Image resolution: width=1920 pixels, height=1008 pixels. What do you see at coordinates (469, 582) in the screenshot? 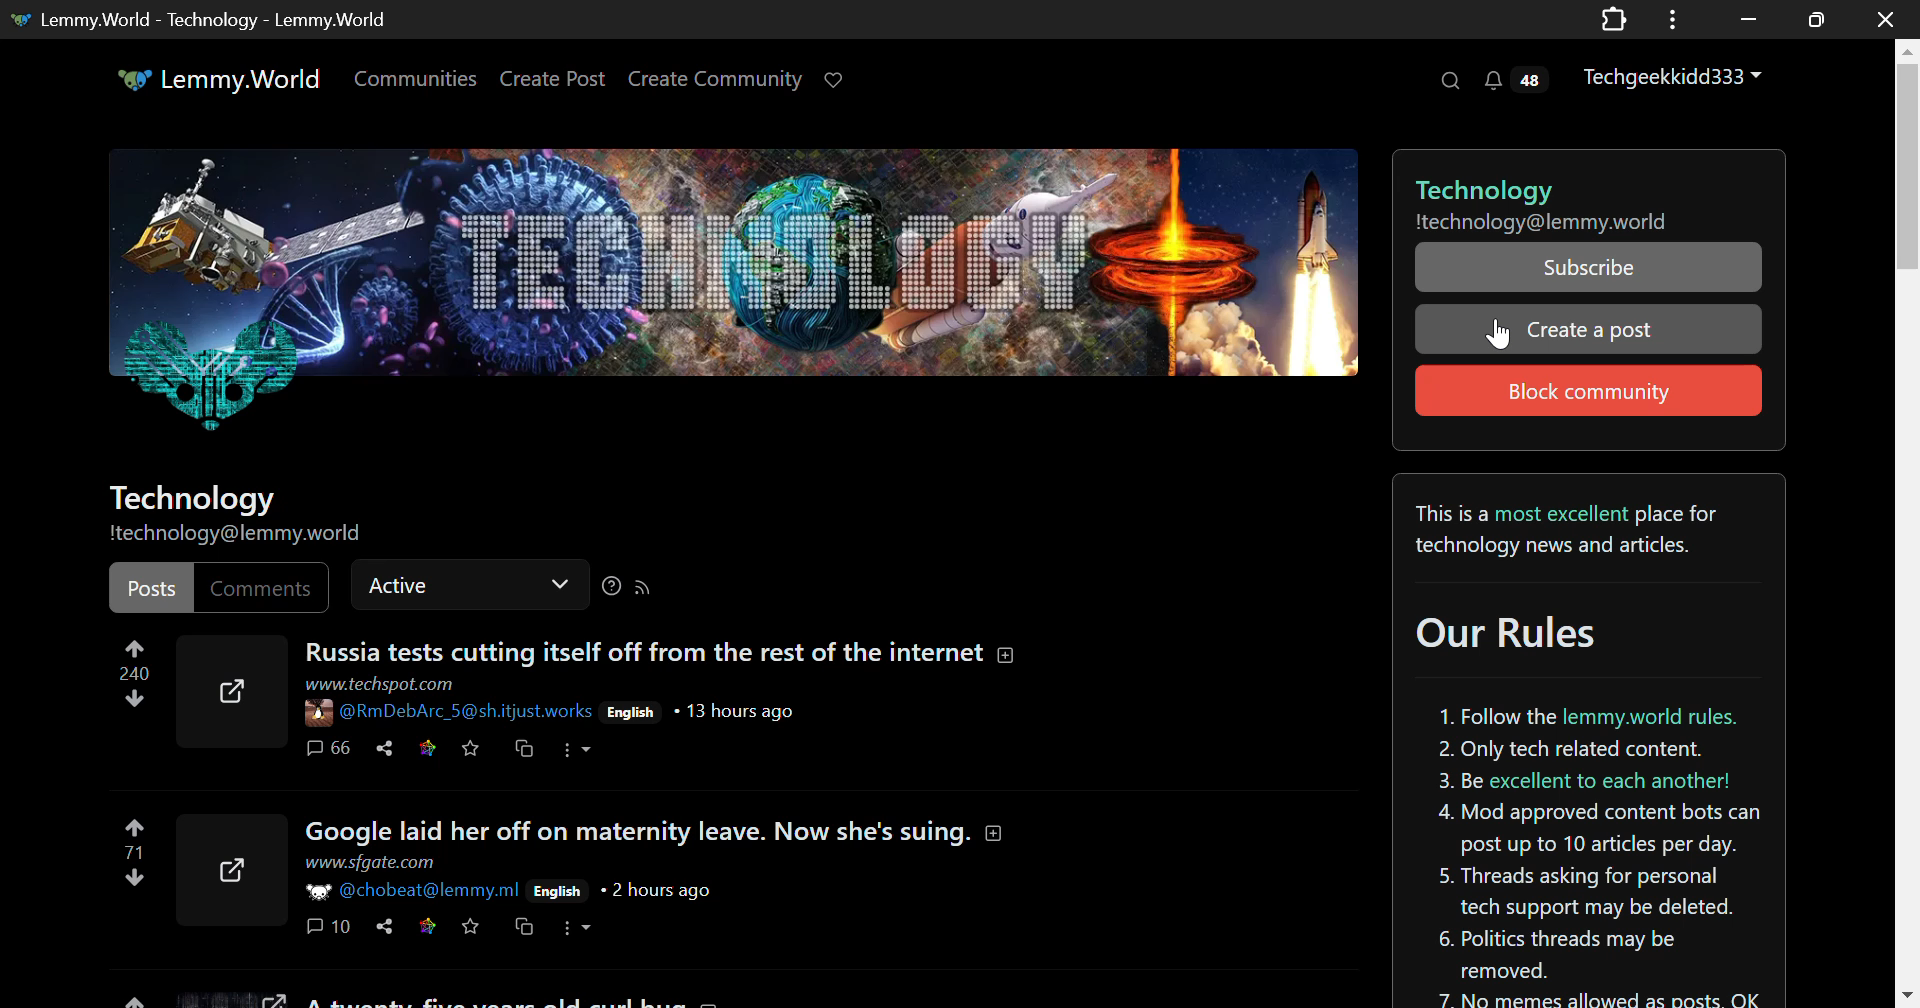
I see `Active` at bounding box center [469, 582].